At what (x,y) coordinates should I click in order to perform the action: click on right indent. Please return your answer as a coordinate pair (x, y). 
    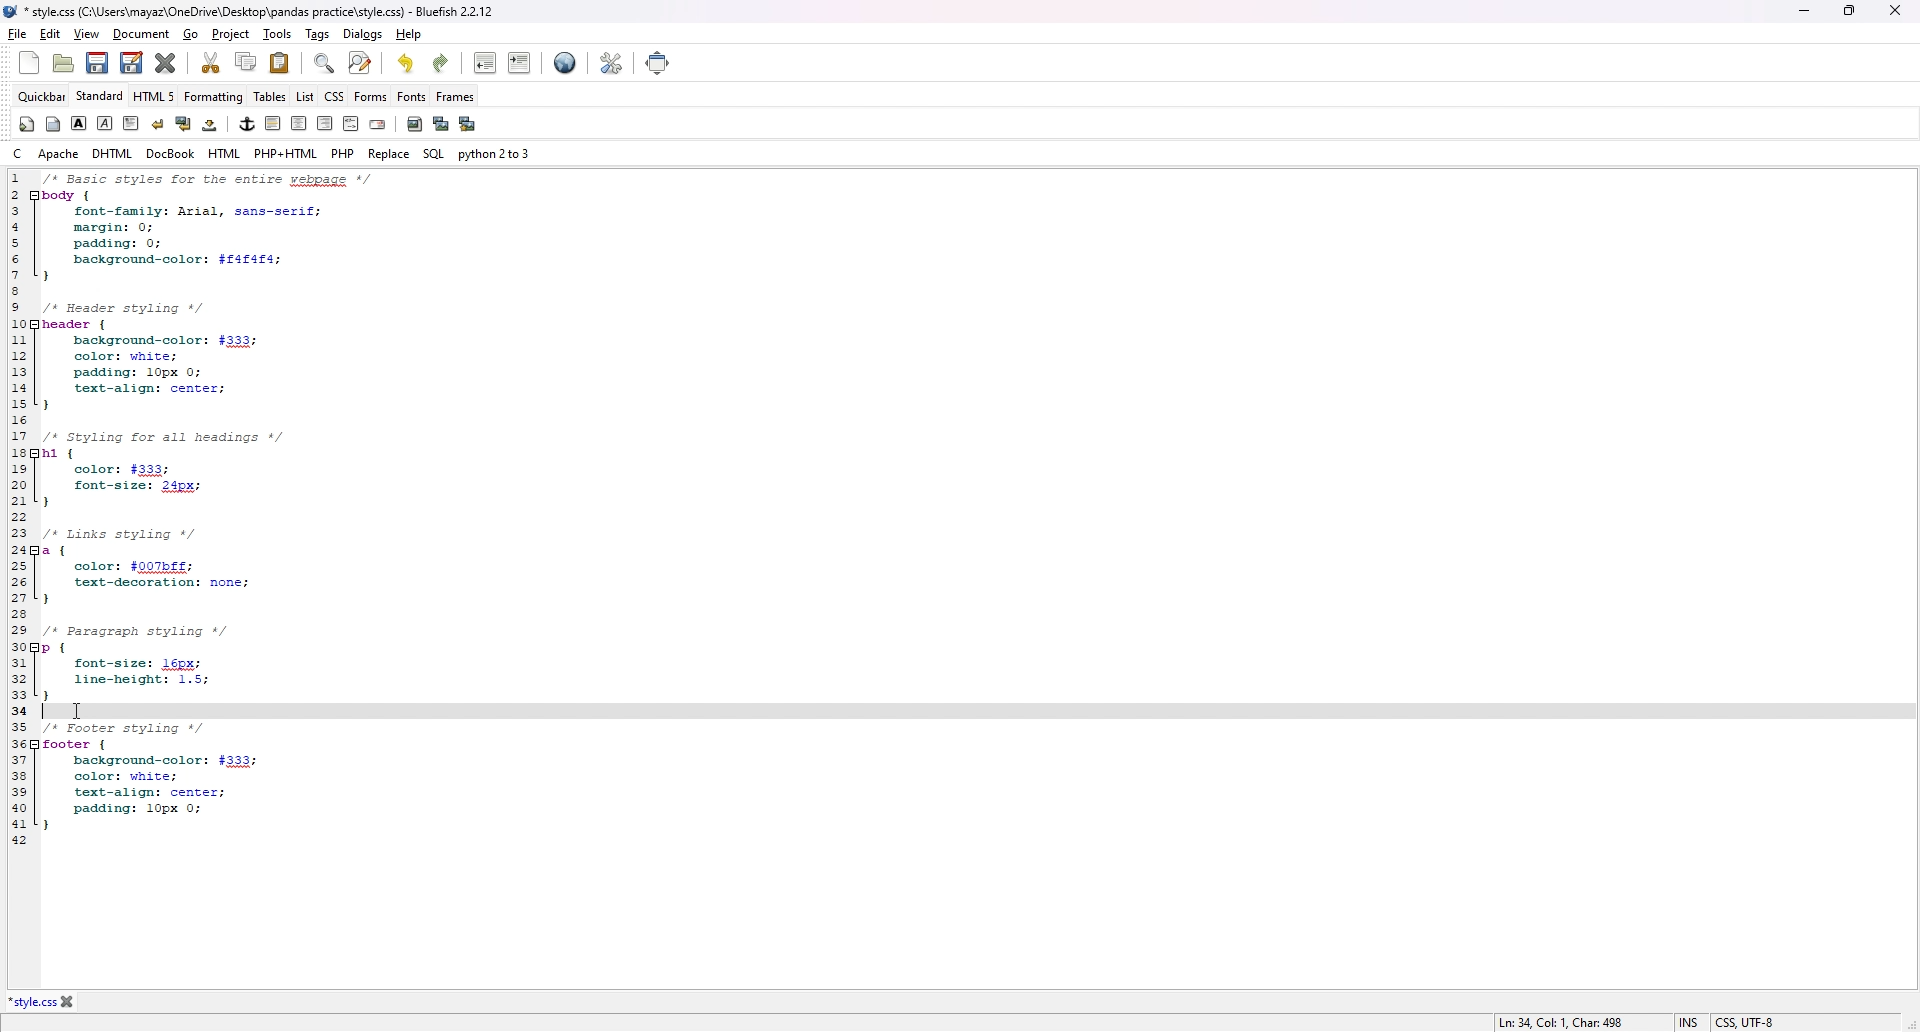
    Looking at the image, I should click on (273, 123).